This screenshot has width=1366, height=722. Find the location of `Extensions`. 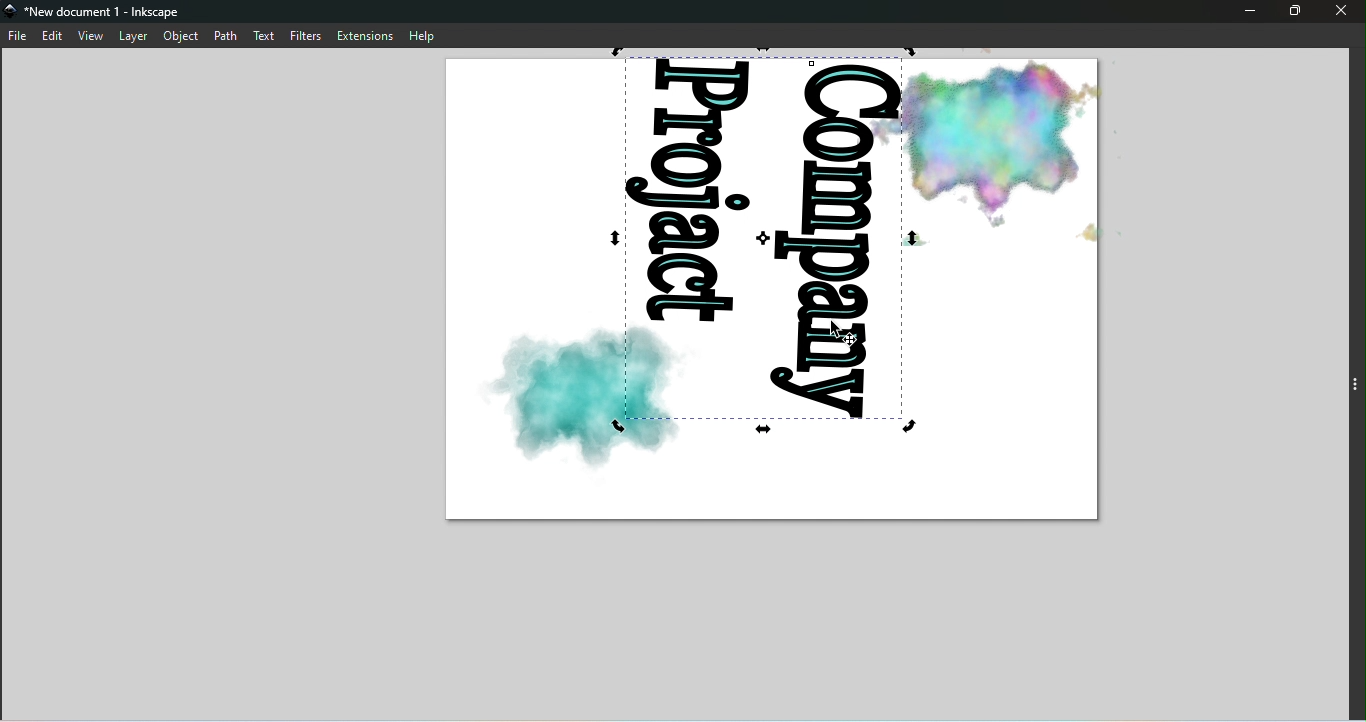

Extensions is located at coordinates (366, 36).